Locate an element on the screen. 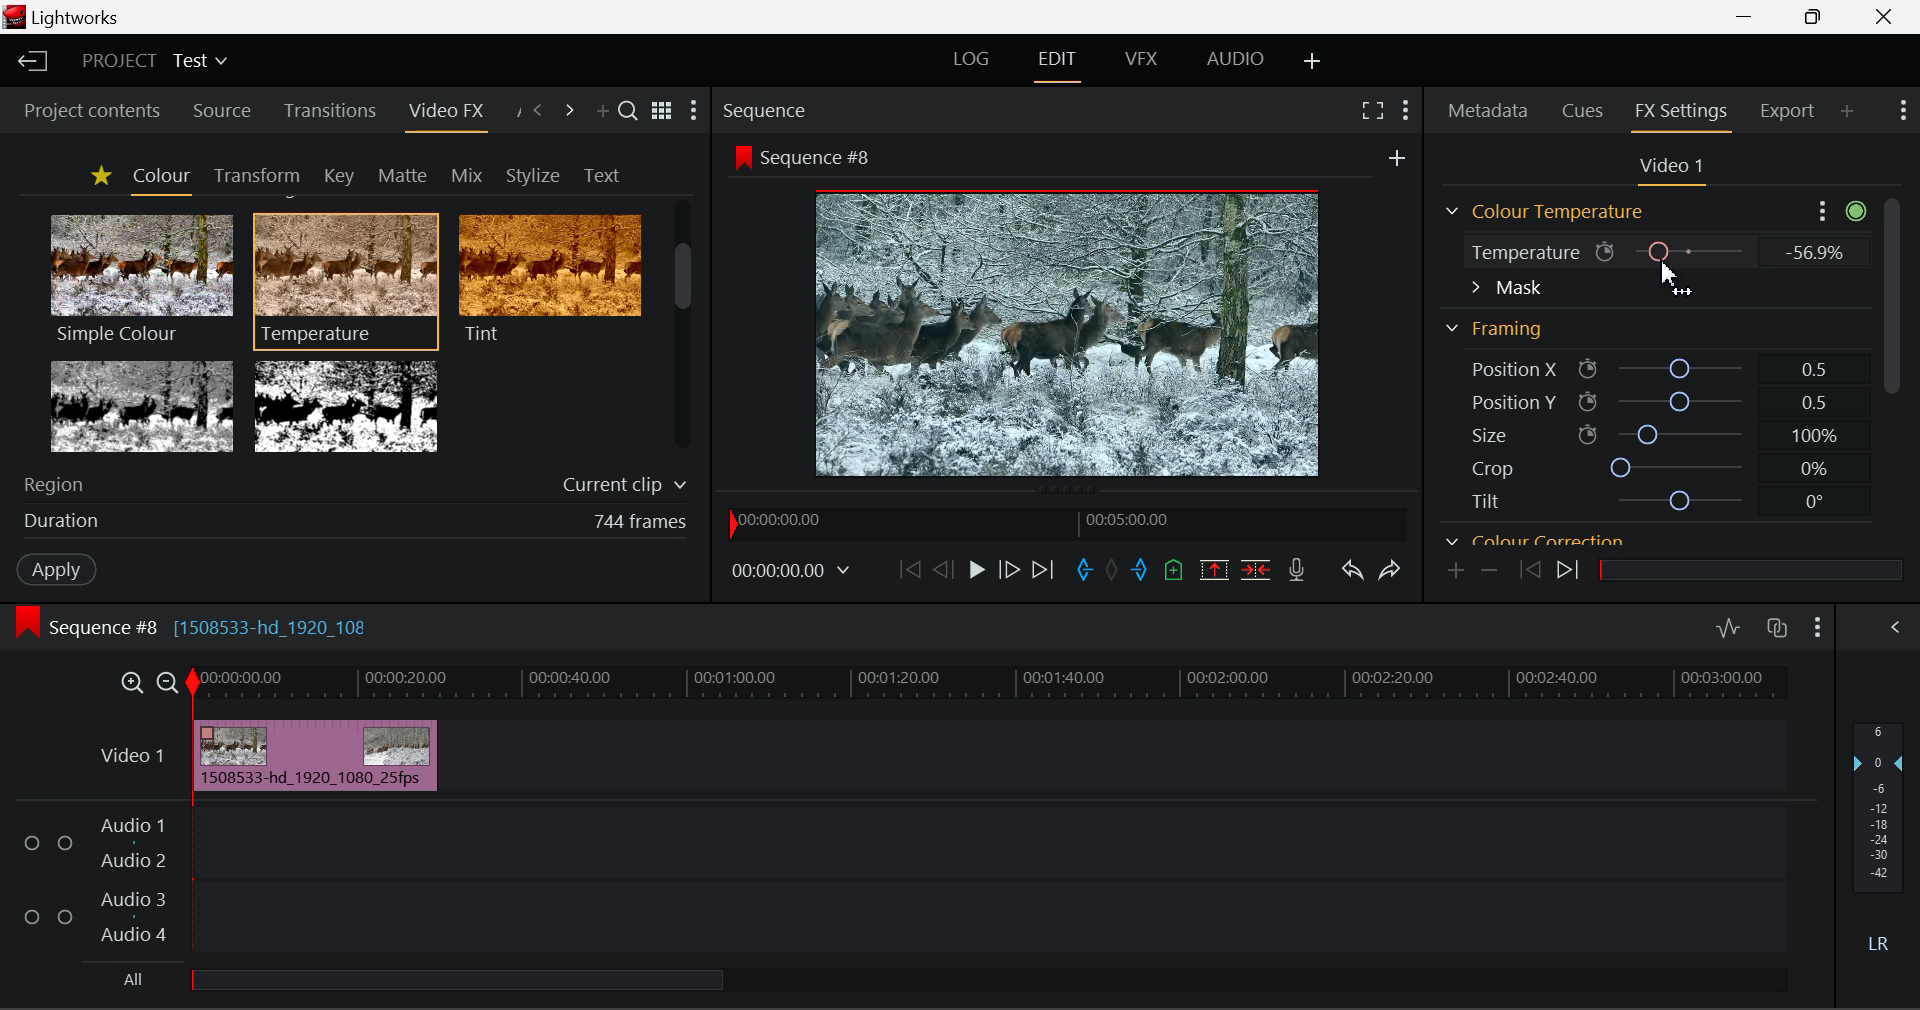  Matte is located at coordinates (402, 175).